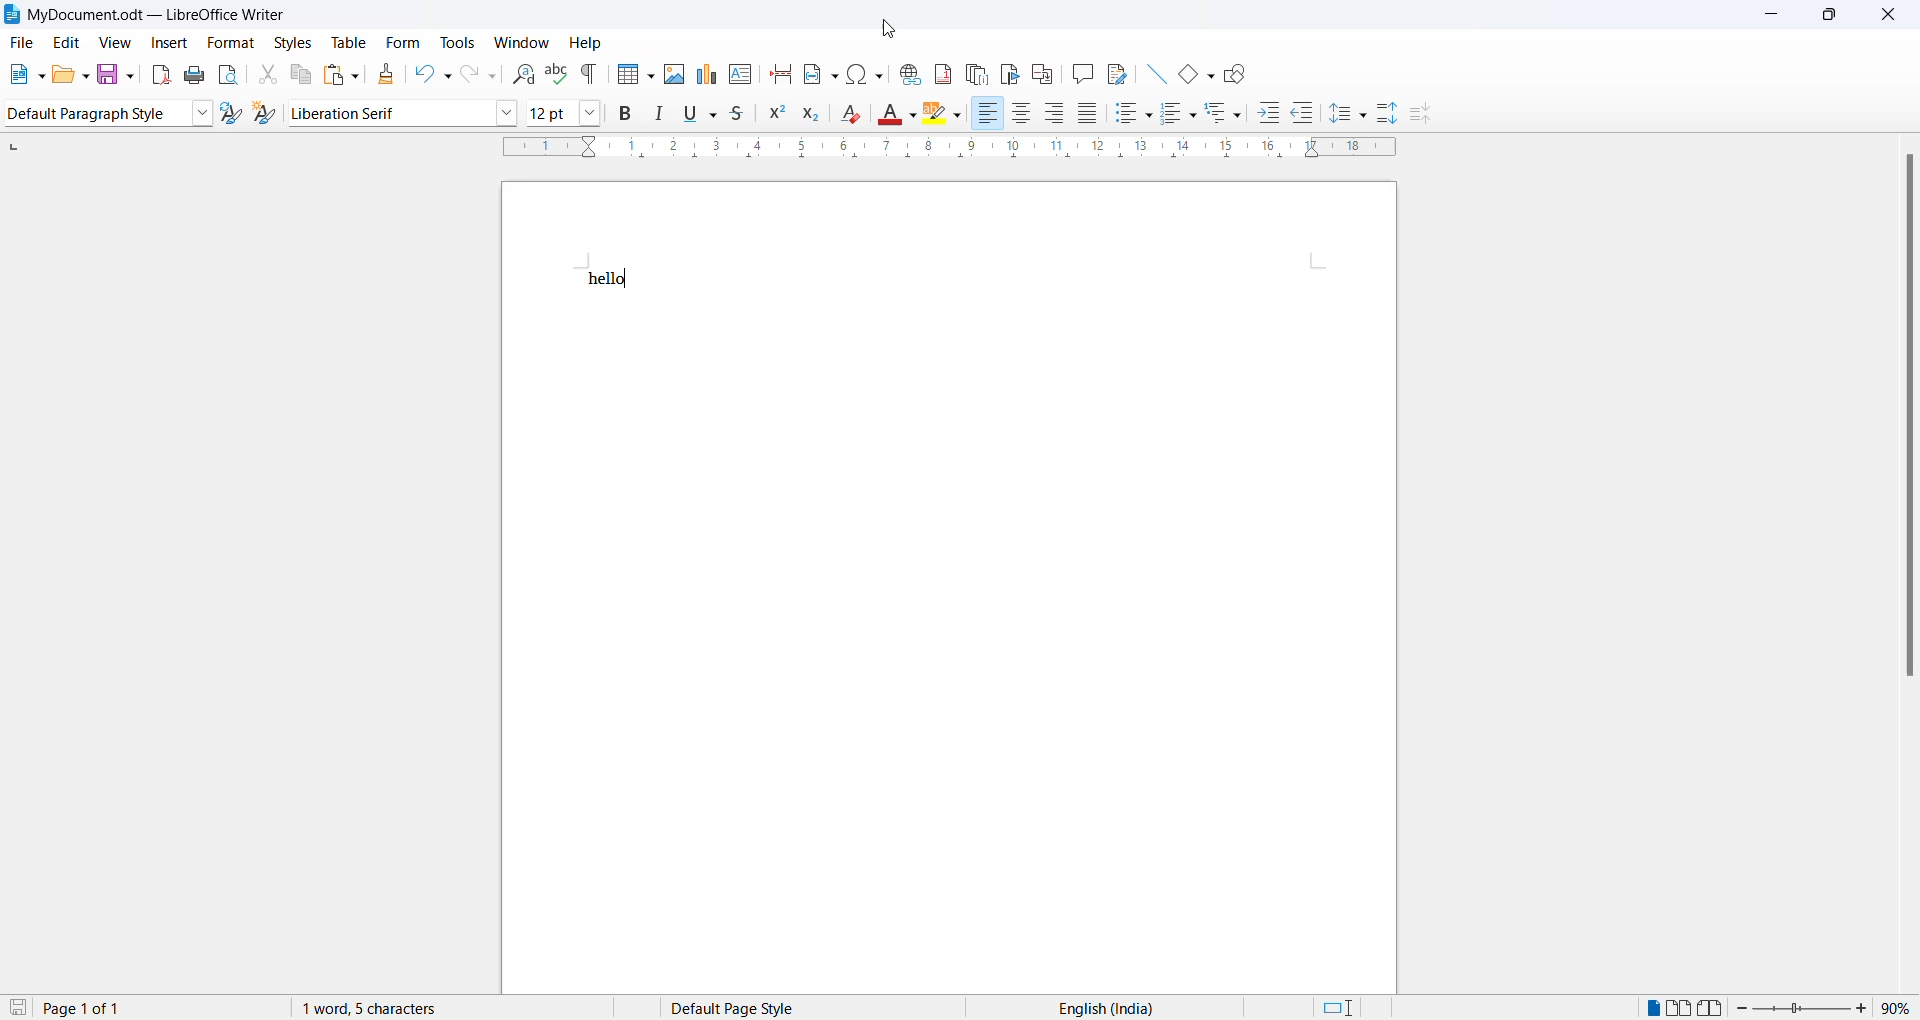 The image size is (1920, 1020). Describe the element at coordinates (941, 114) in the screenshot. I see `Highlight colour options` at that location.